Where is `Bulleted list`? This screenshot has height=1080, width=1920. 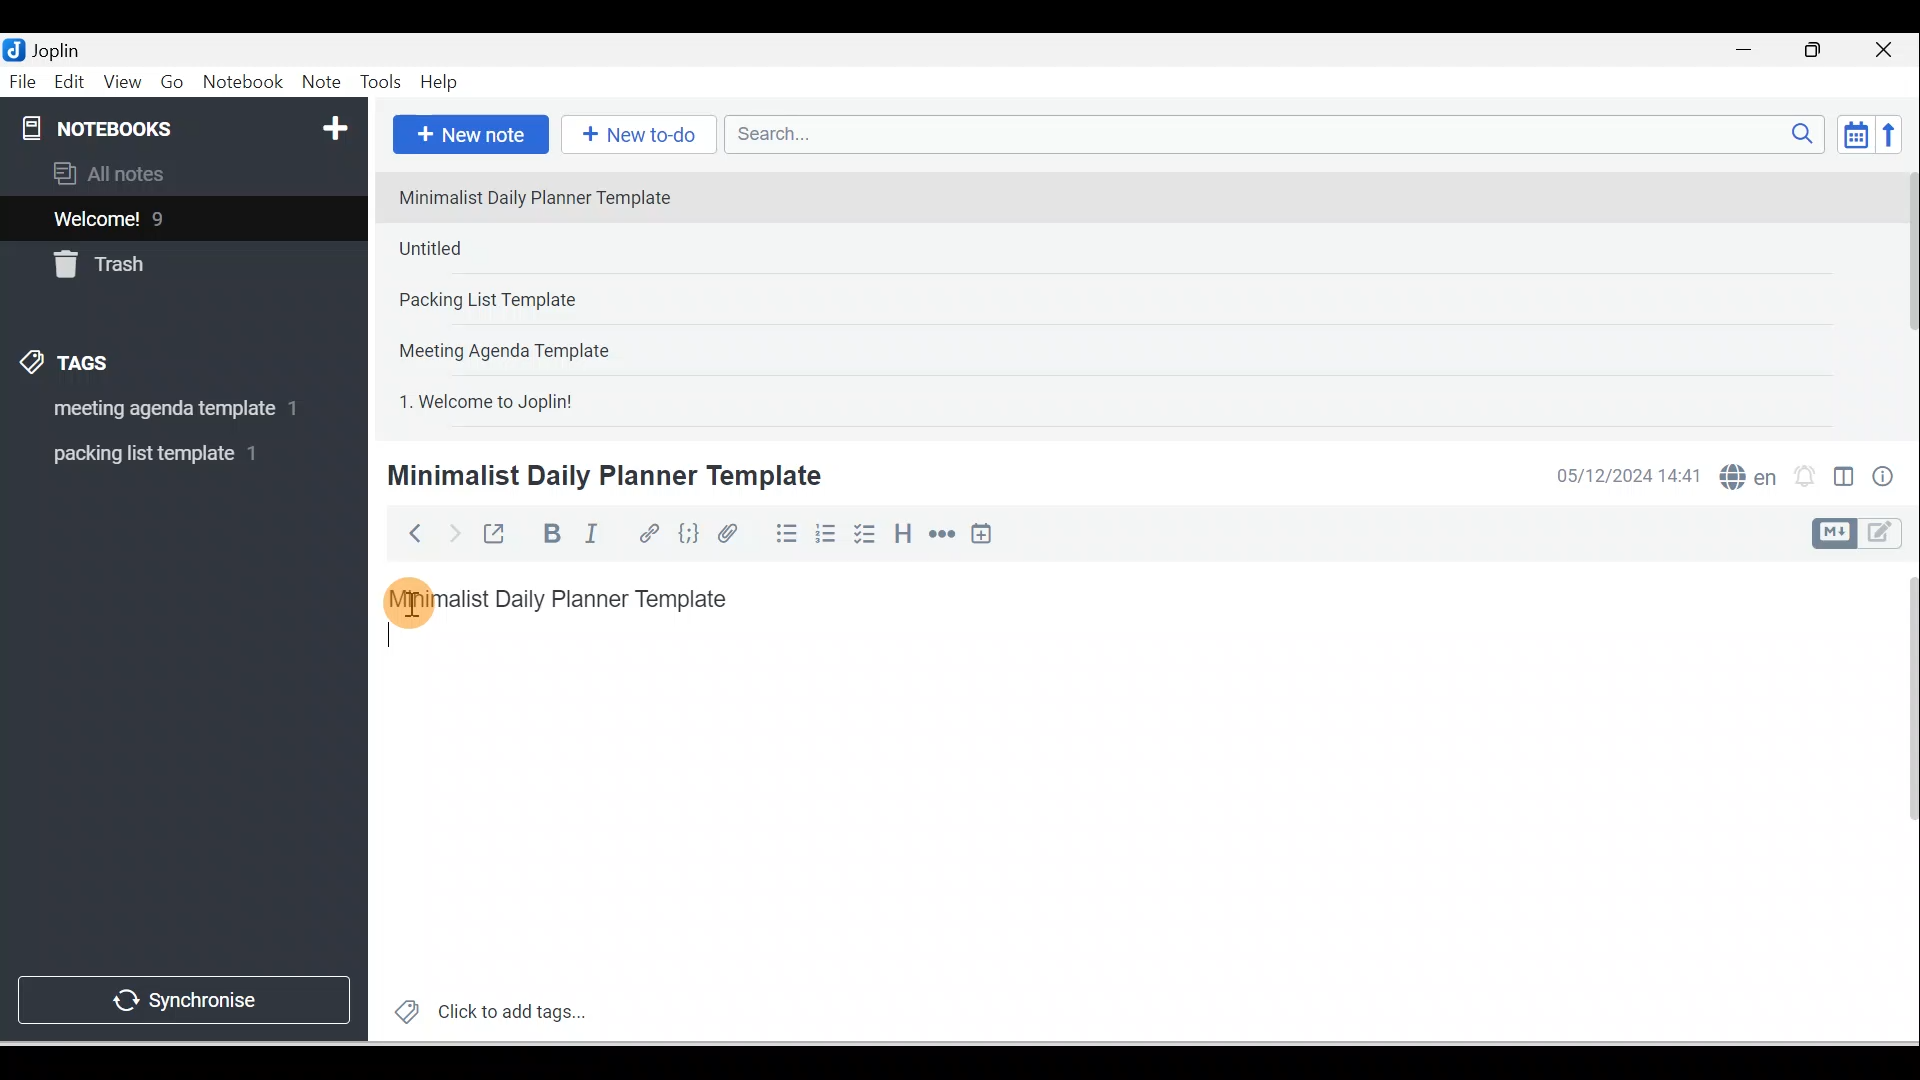
Bulleted list is located at coordinates (782, 533).